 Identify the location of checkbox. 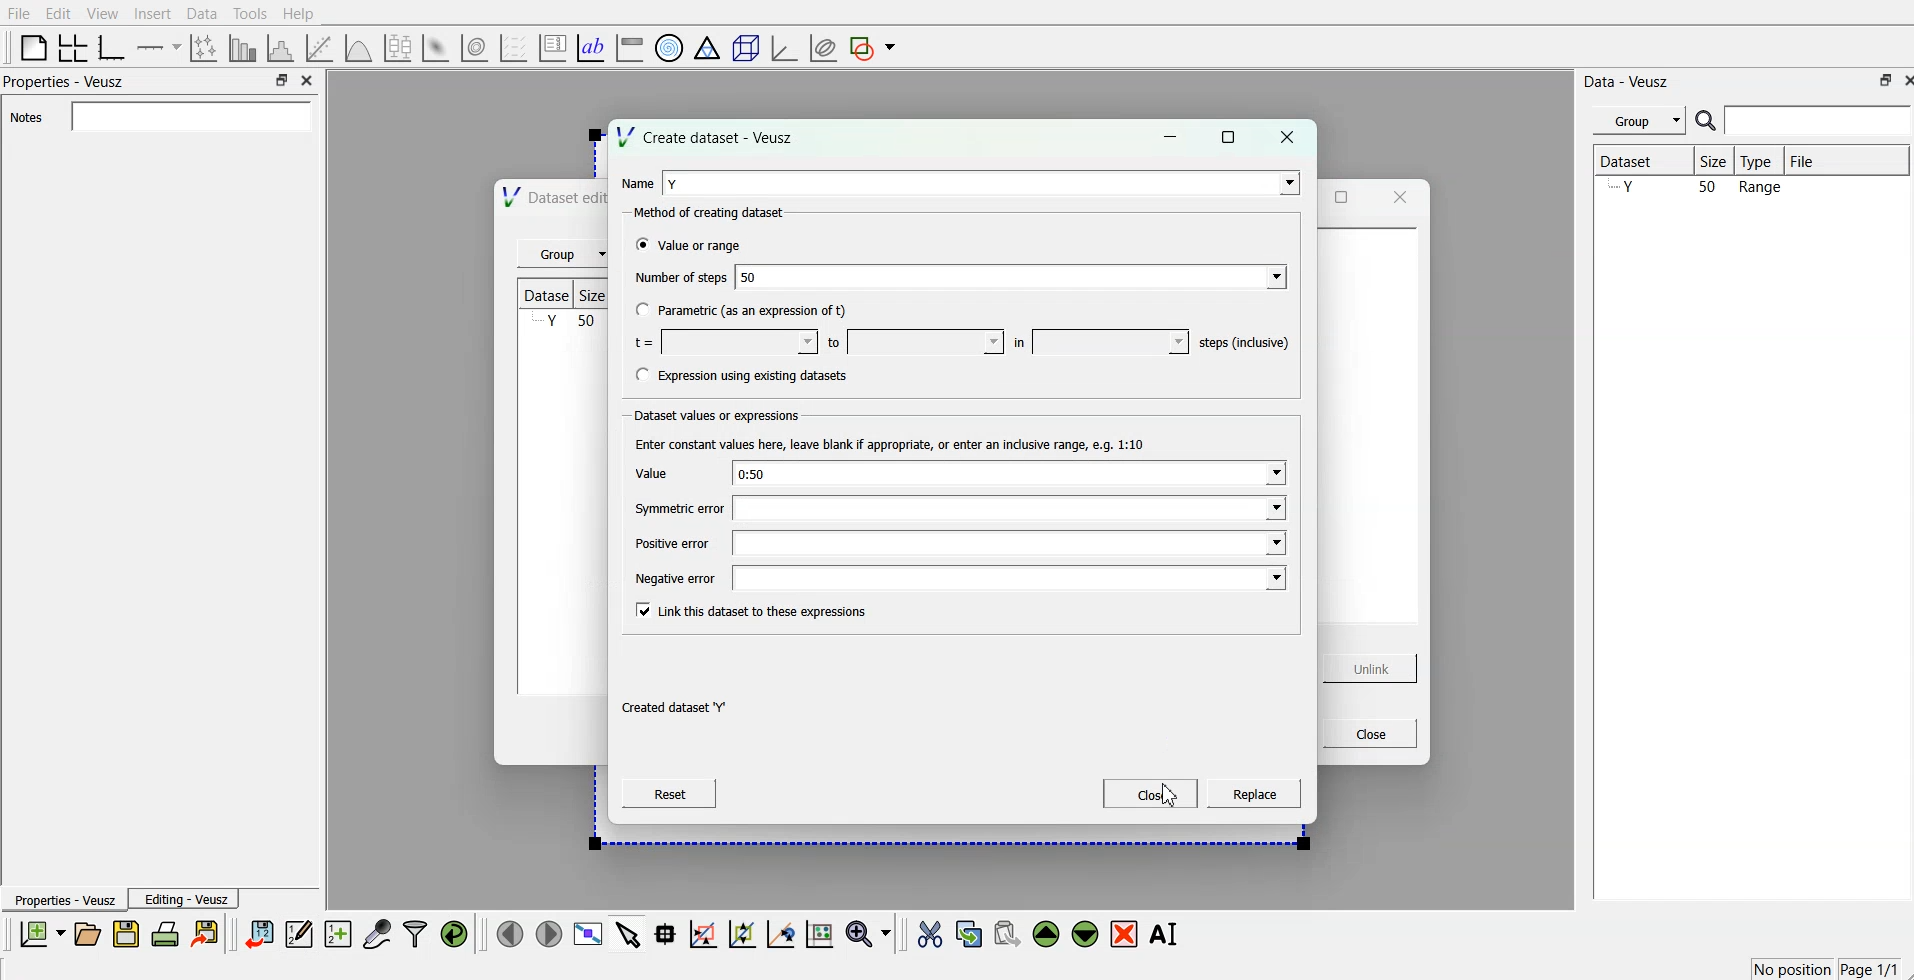
(638, 612).